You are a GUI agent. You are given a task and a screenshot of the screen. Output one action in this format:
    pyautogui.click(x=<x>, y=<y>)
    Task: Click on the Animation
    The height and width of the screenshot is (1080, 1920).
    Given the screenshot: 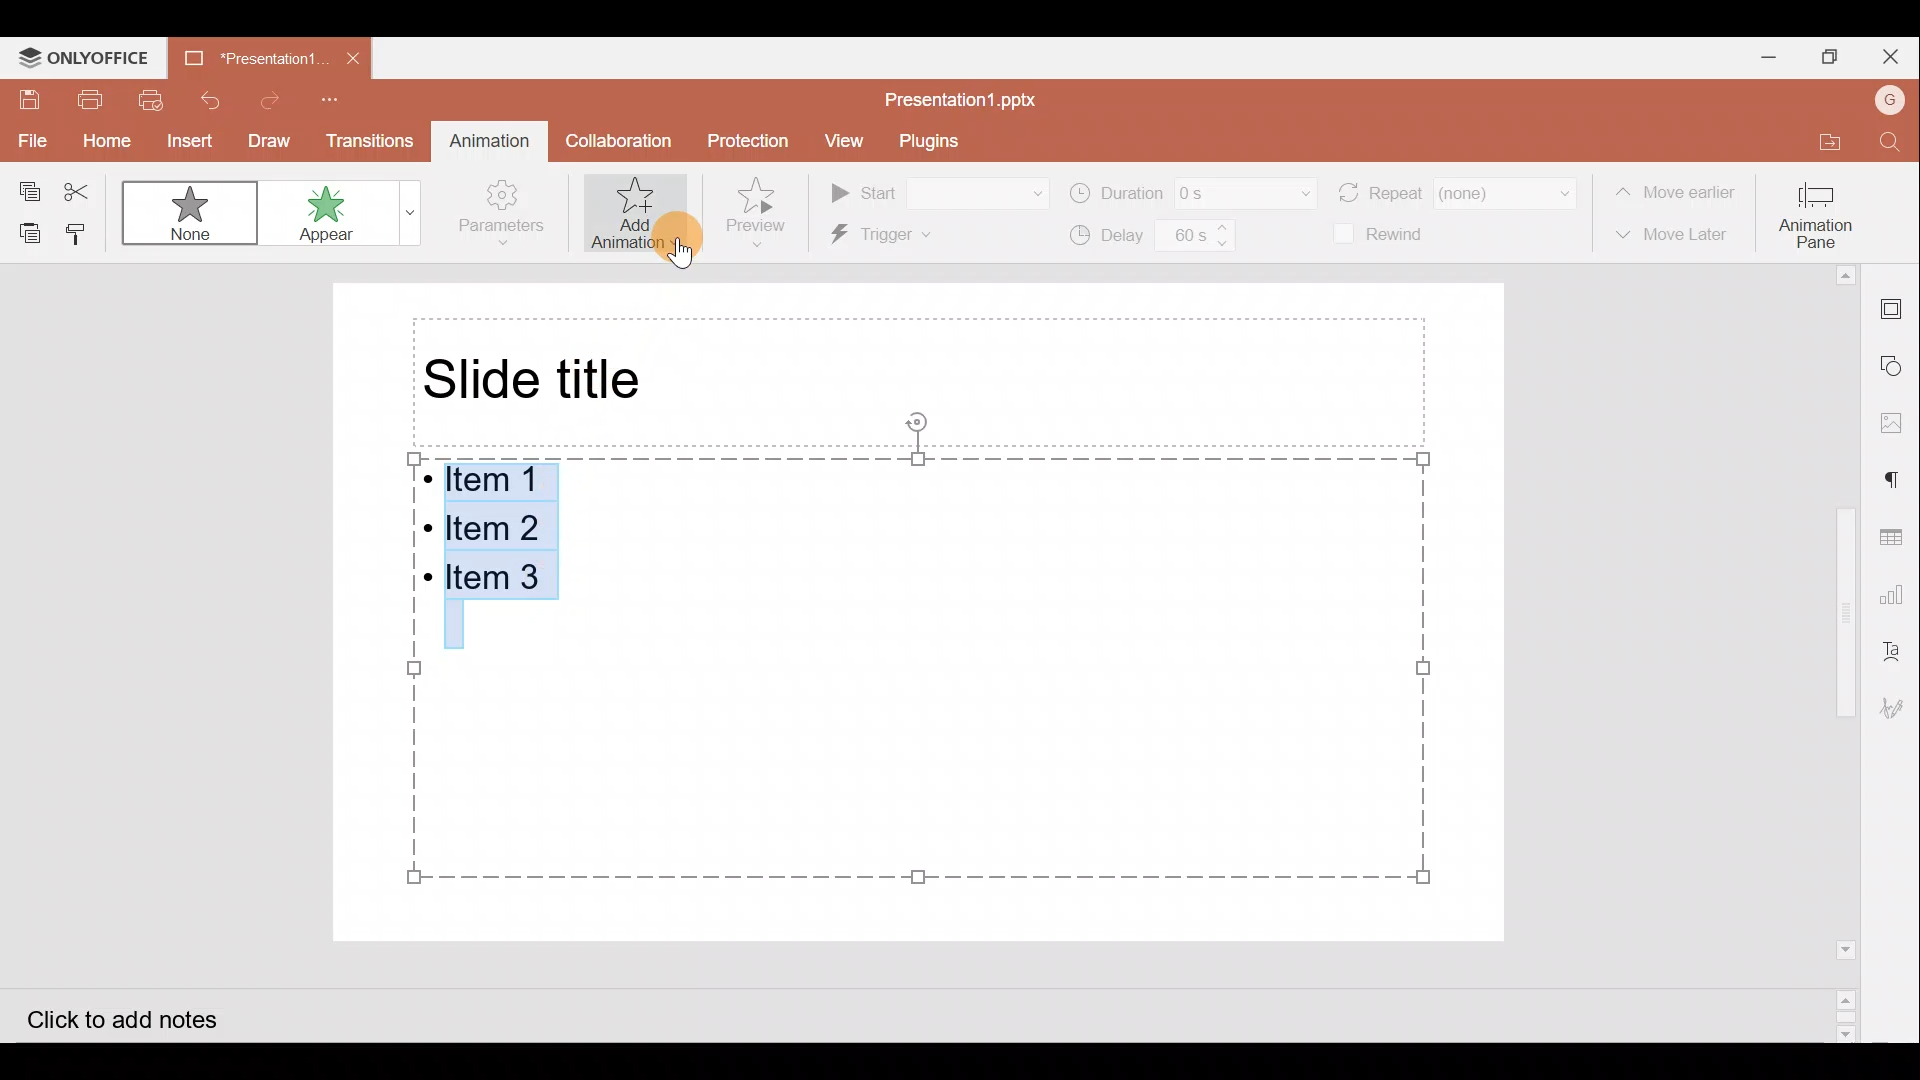 What is the action you would take?
    pyautogui.click(x=486, y=137)
    